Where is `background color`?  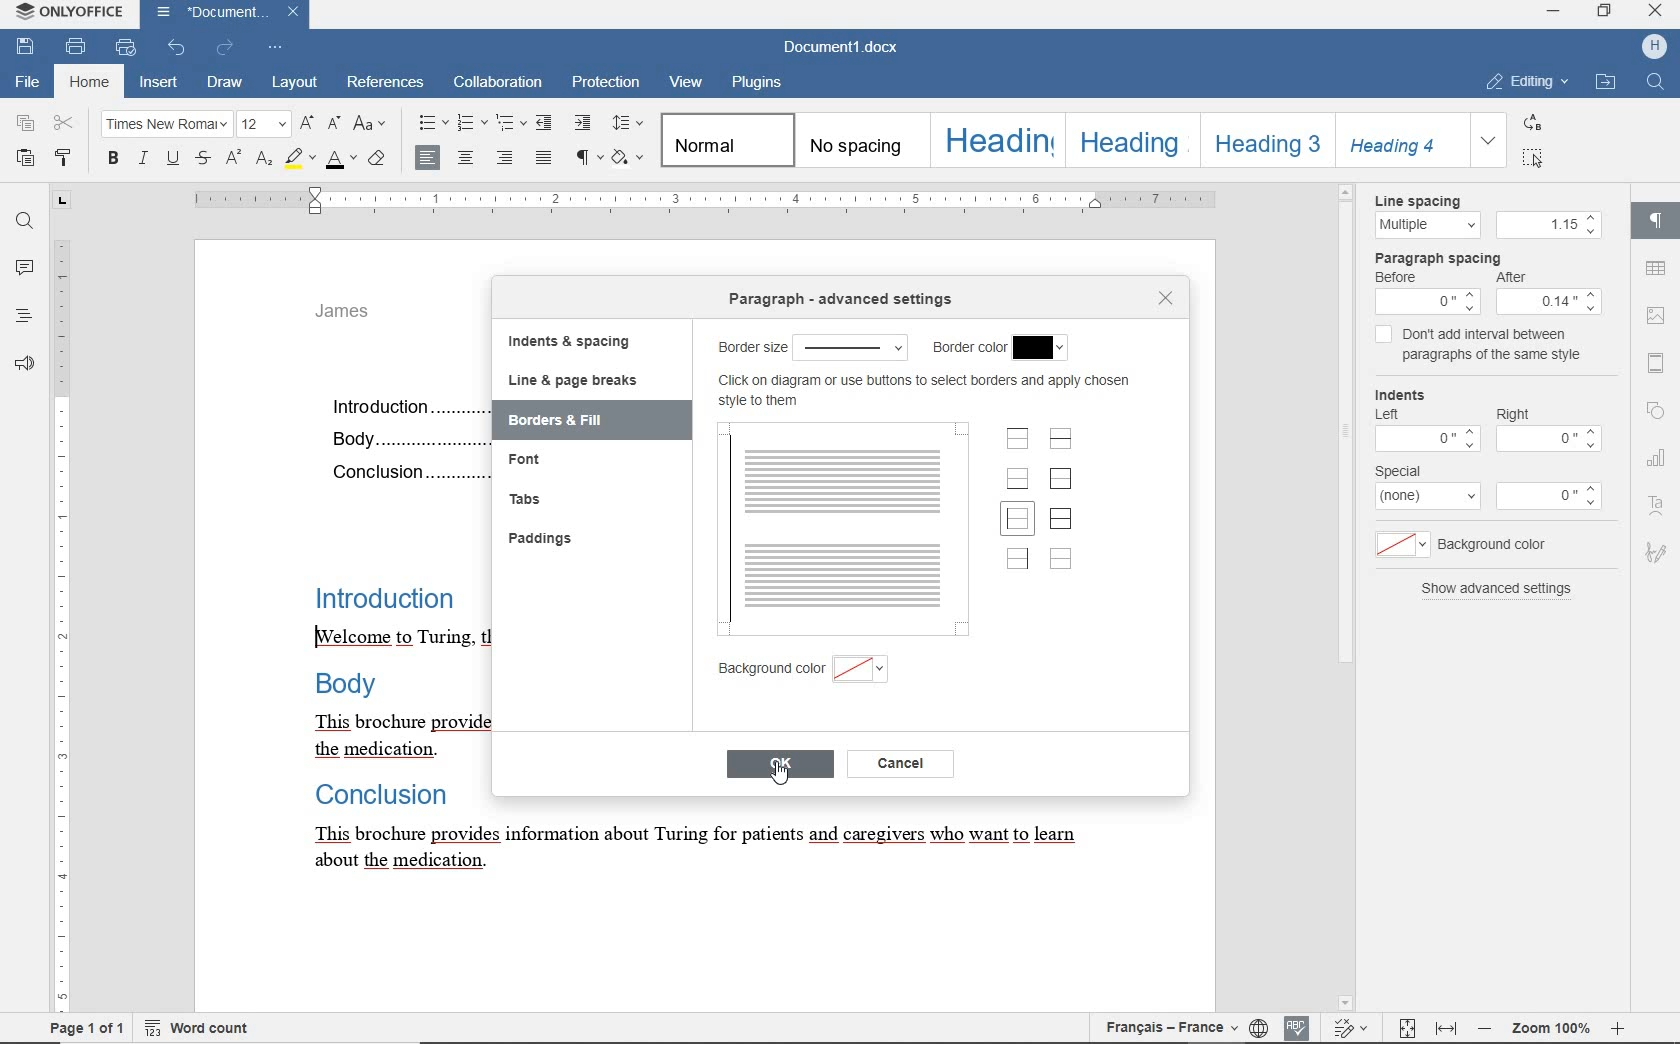 background color is located at coordinates (768, 673).